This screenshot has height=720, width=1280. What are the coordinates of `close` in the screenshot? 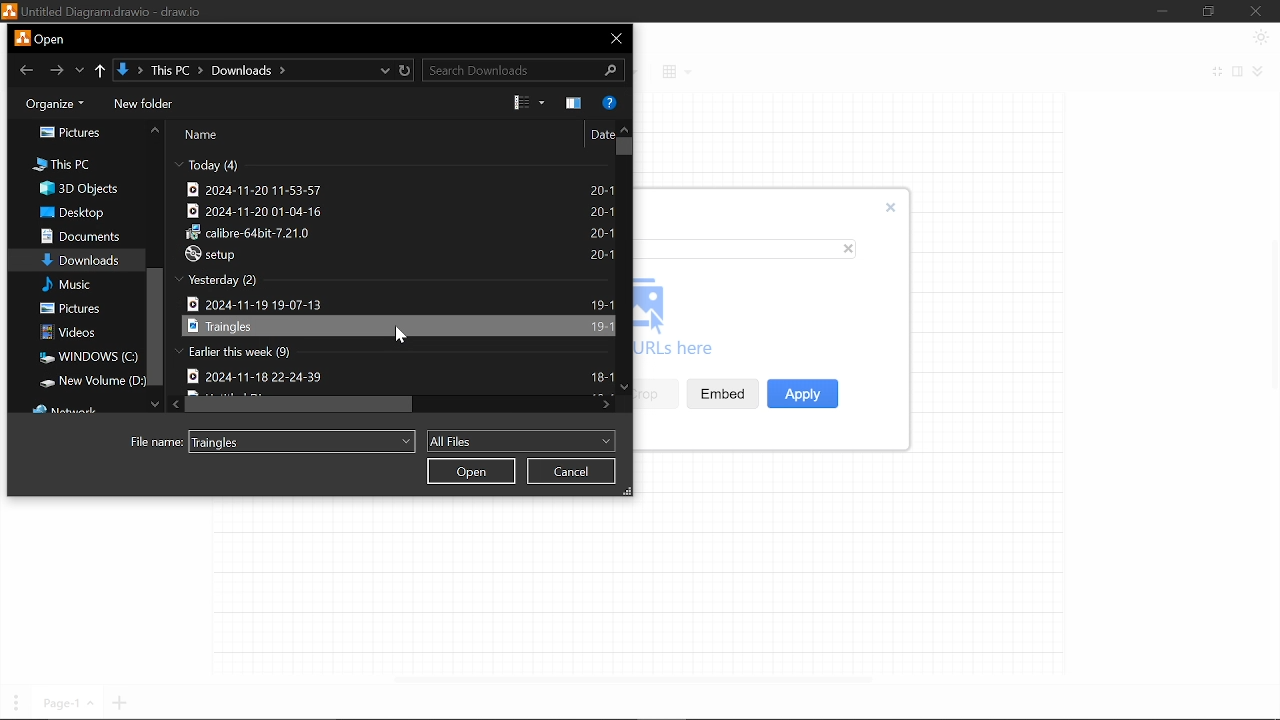 It's located at (850, 250).